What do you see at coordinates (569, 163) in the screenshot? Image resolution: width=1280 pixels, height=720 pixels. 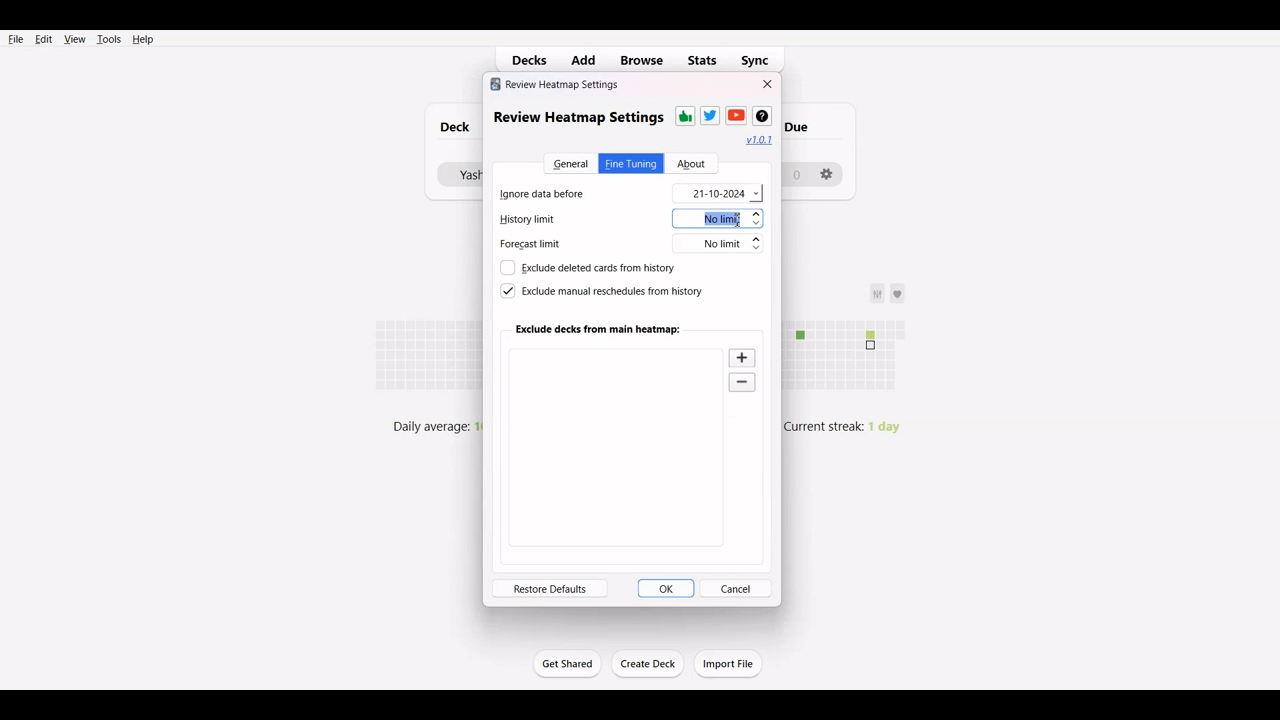 I see `General` at bounding box center [569, 163].